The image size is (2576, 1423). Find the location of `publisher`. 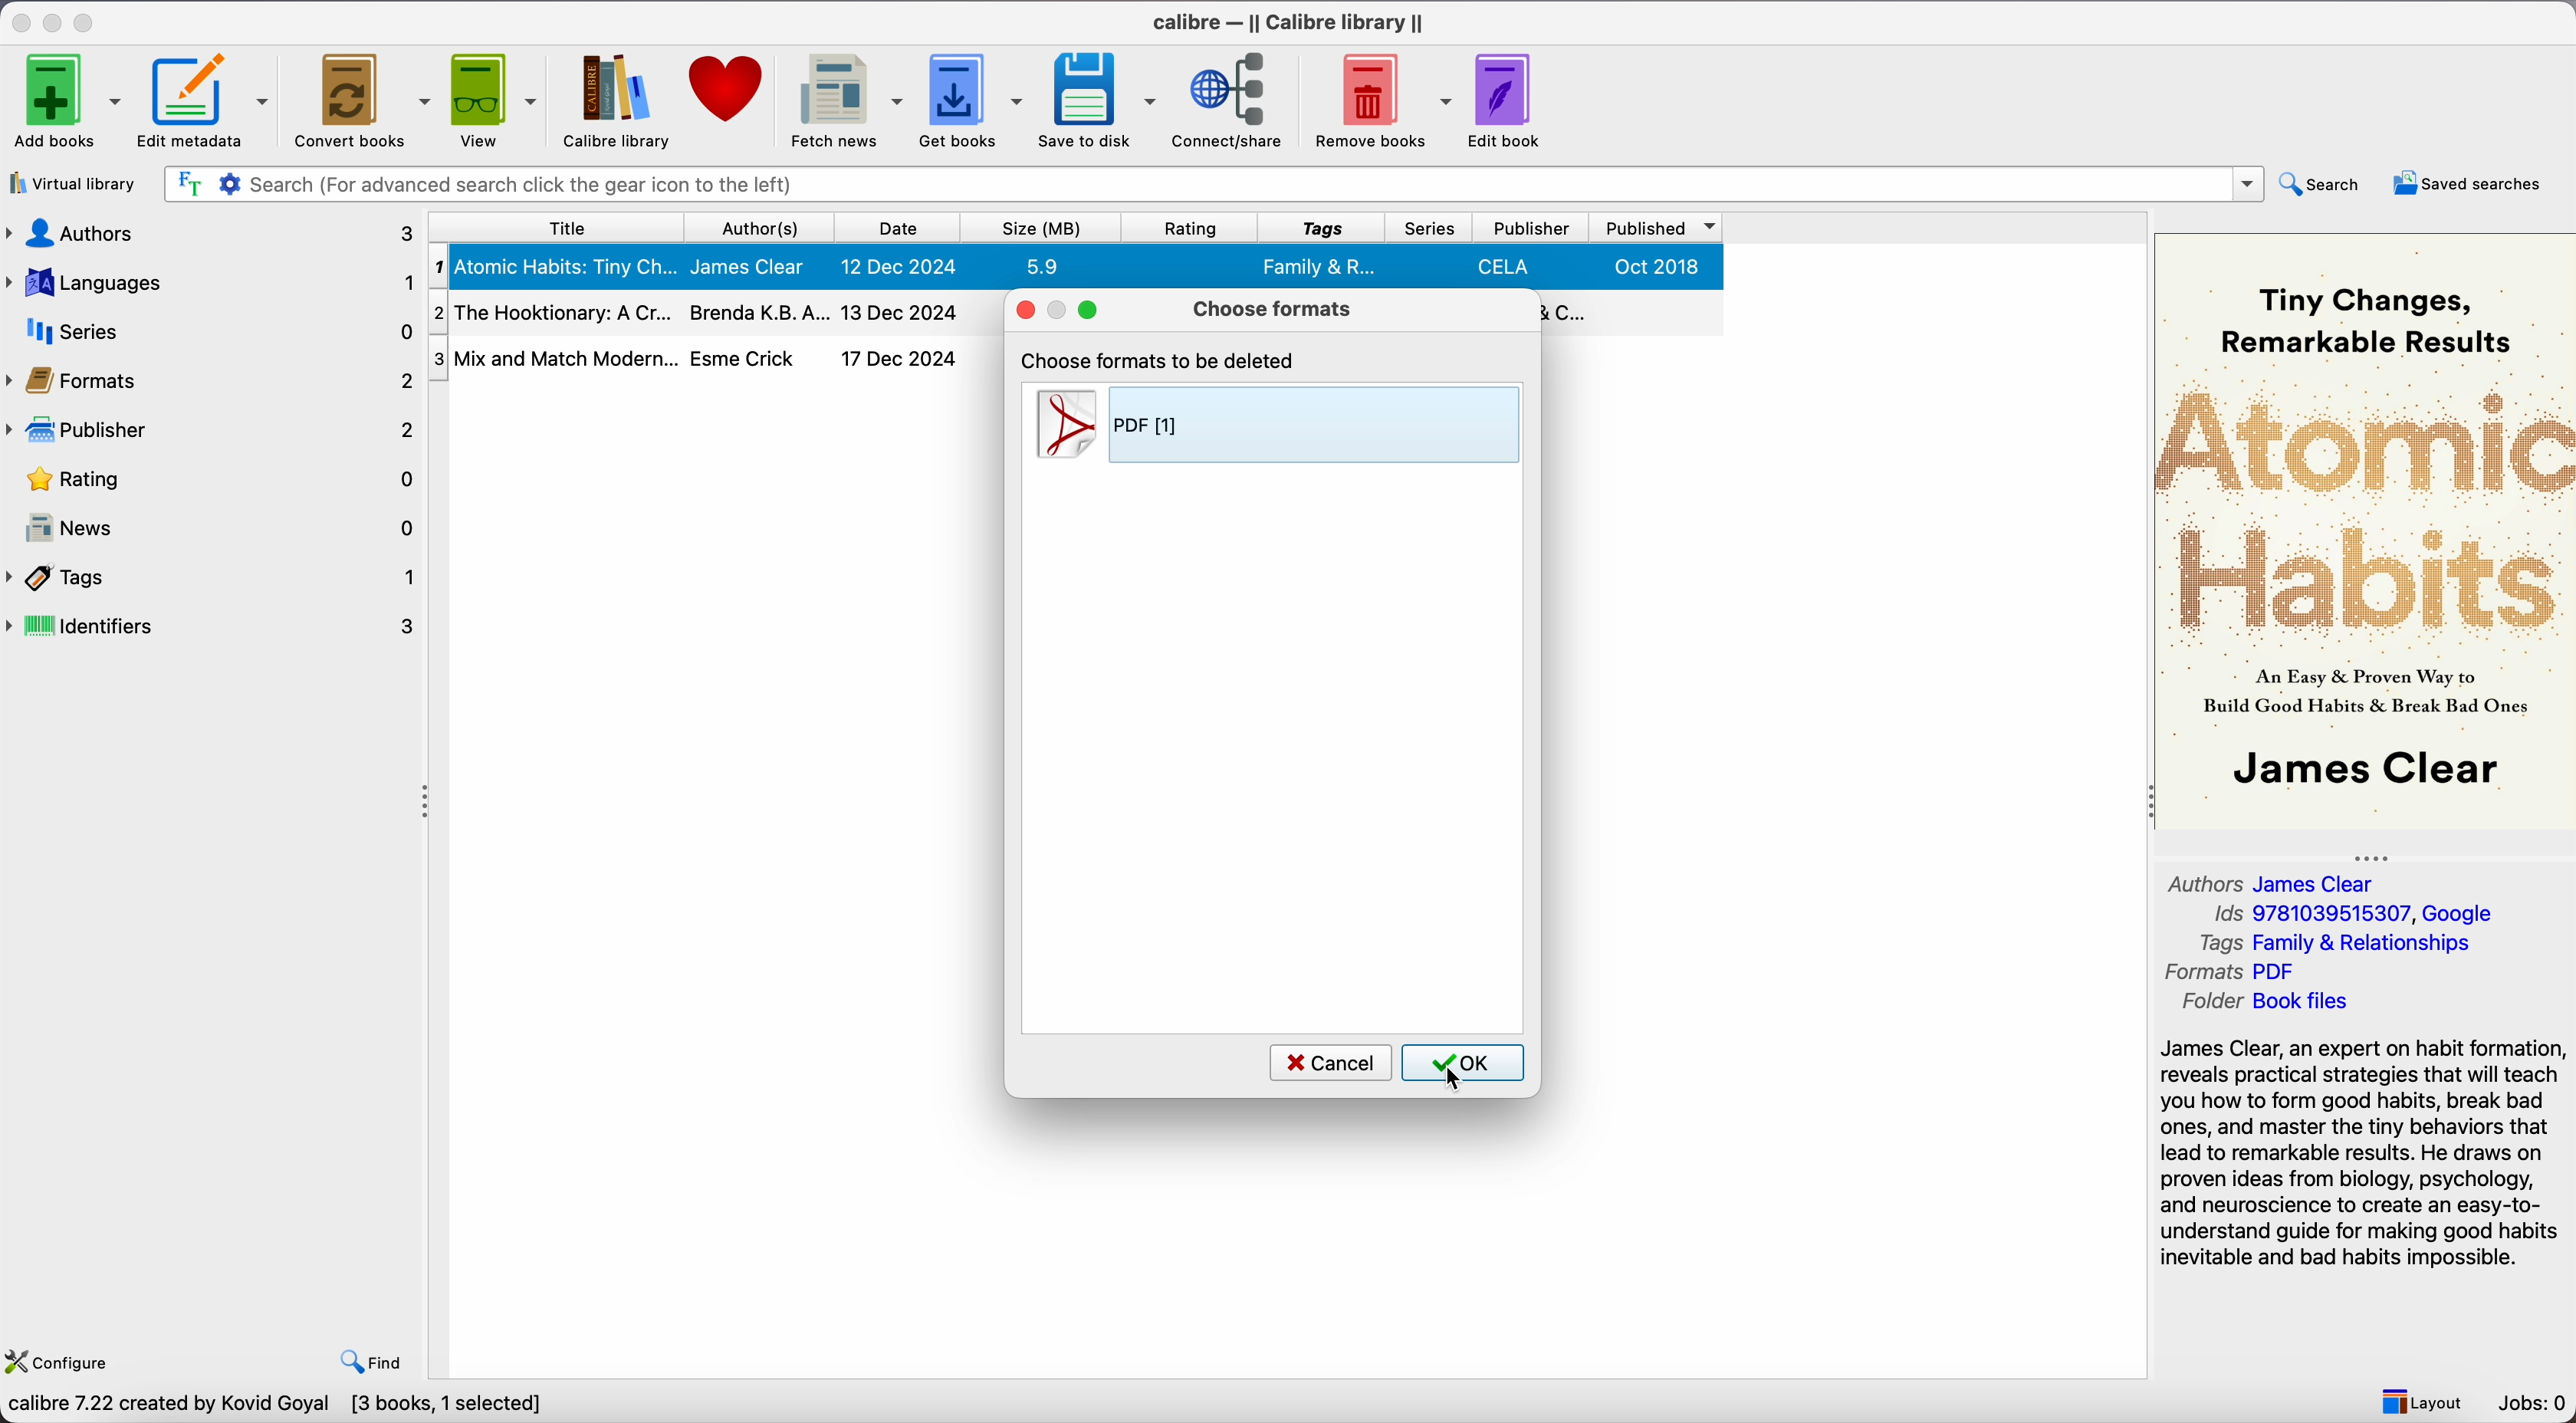

publisher is located at coordinates (213, 429).